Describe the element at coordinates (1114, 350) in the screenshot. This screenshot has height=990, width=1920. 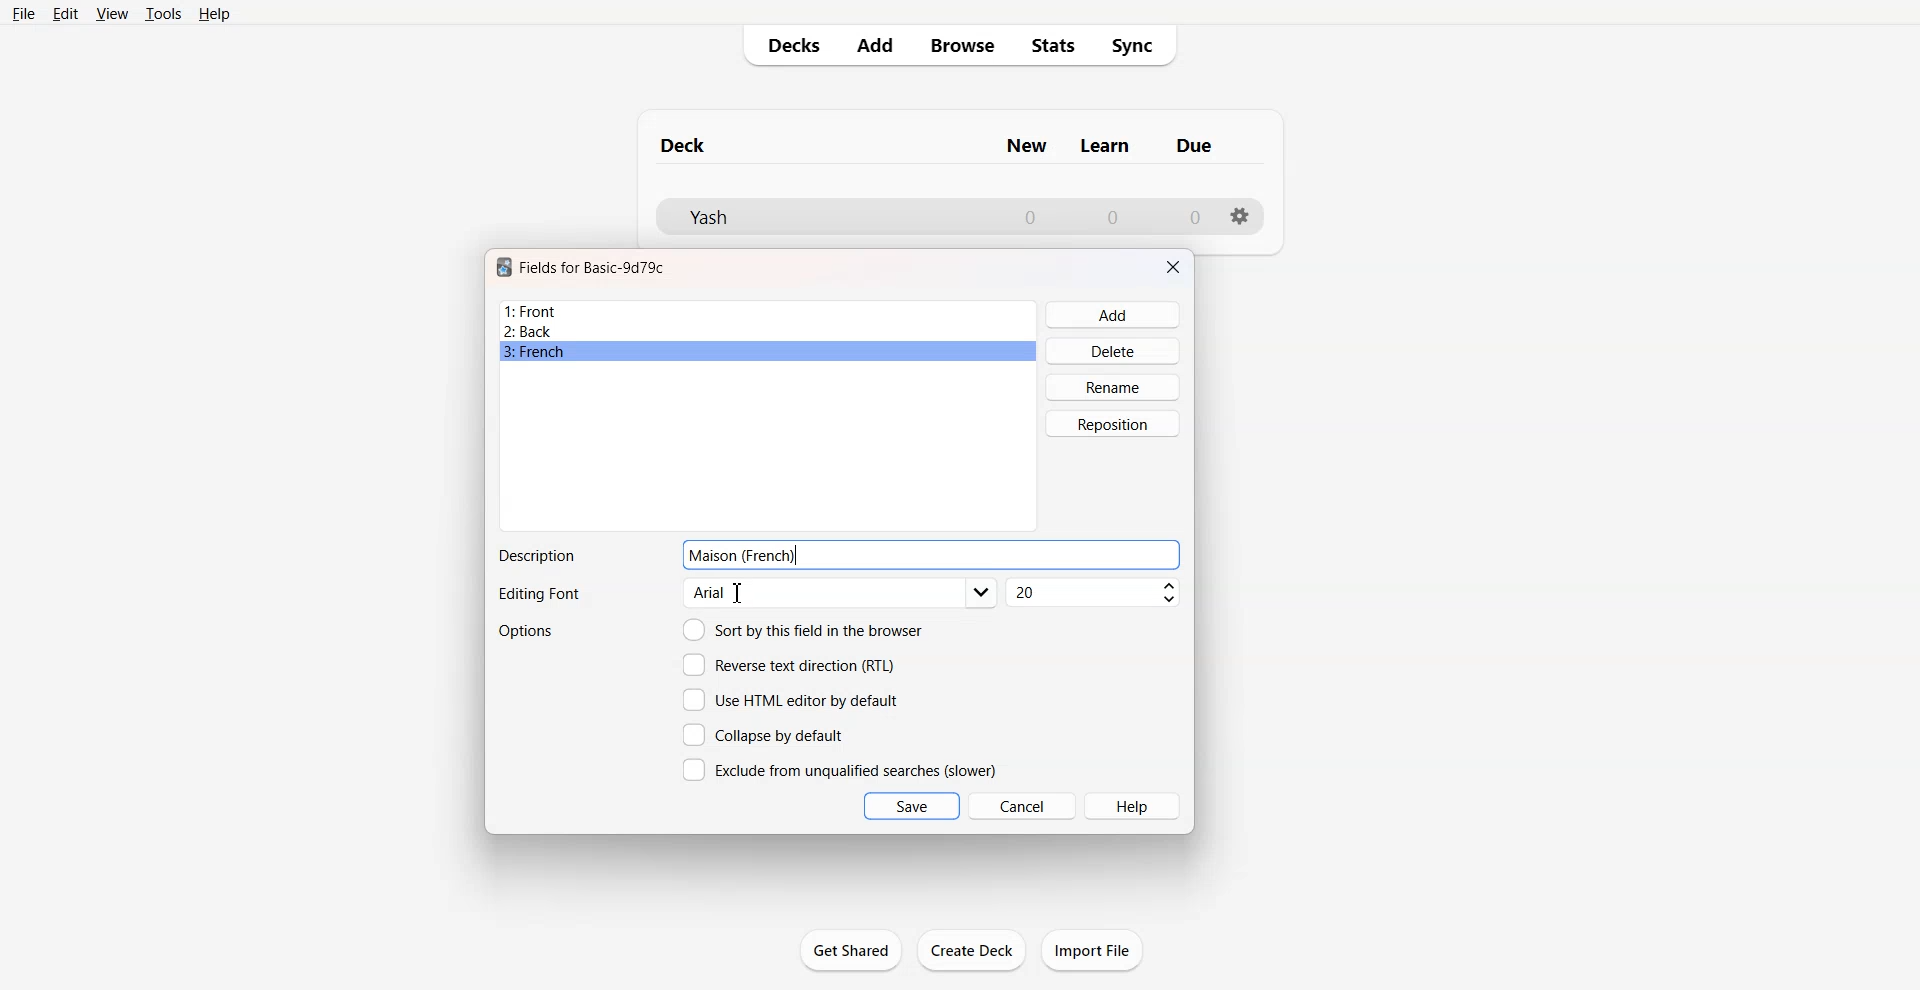
I see `Delete` at that location.